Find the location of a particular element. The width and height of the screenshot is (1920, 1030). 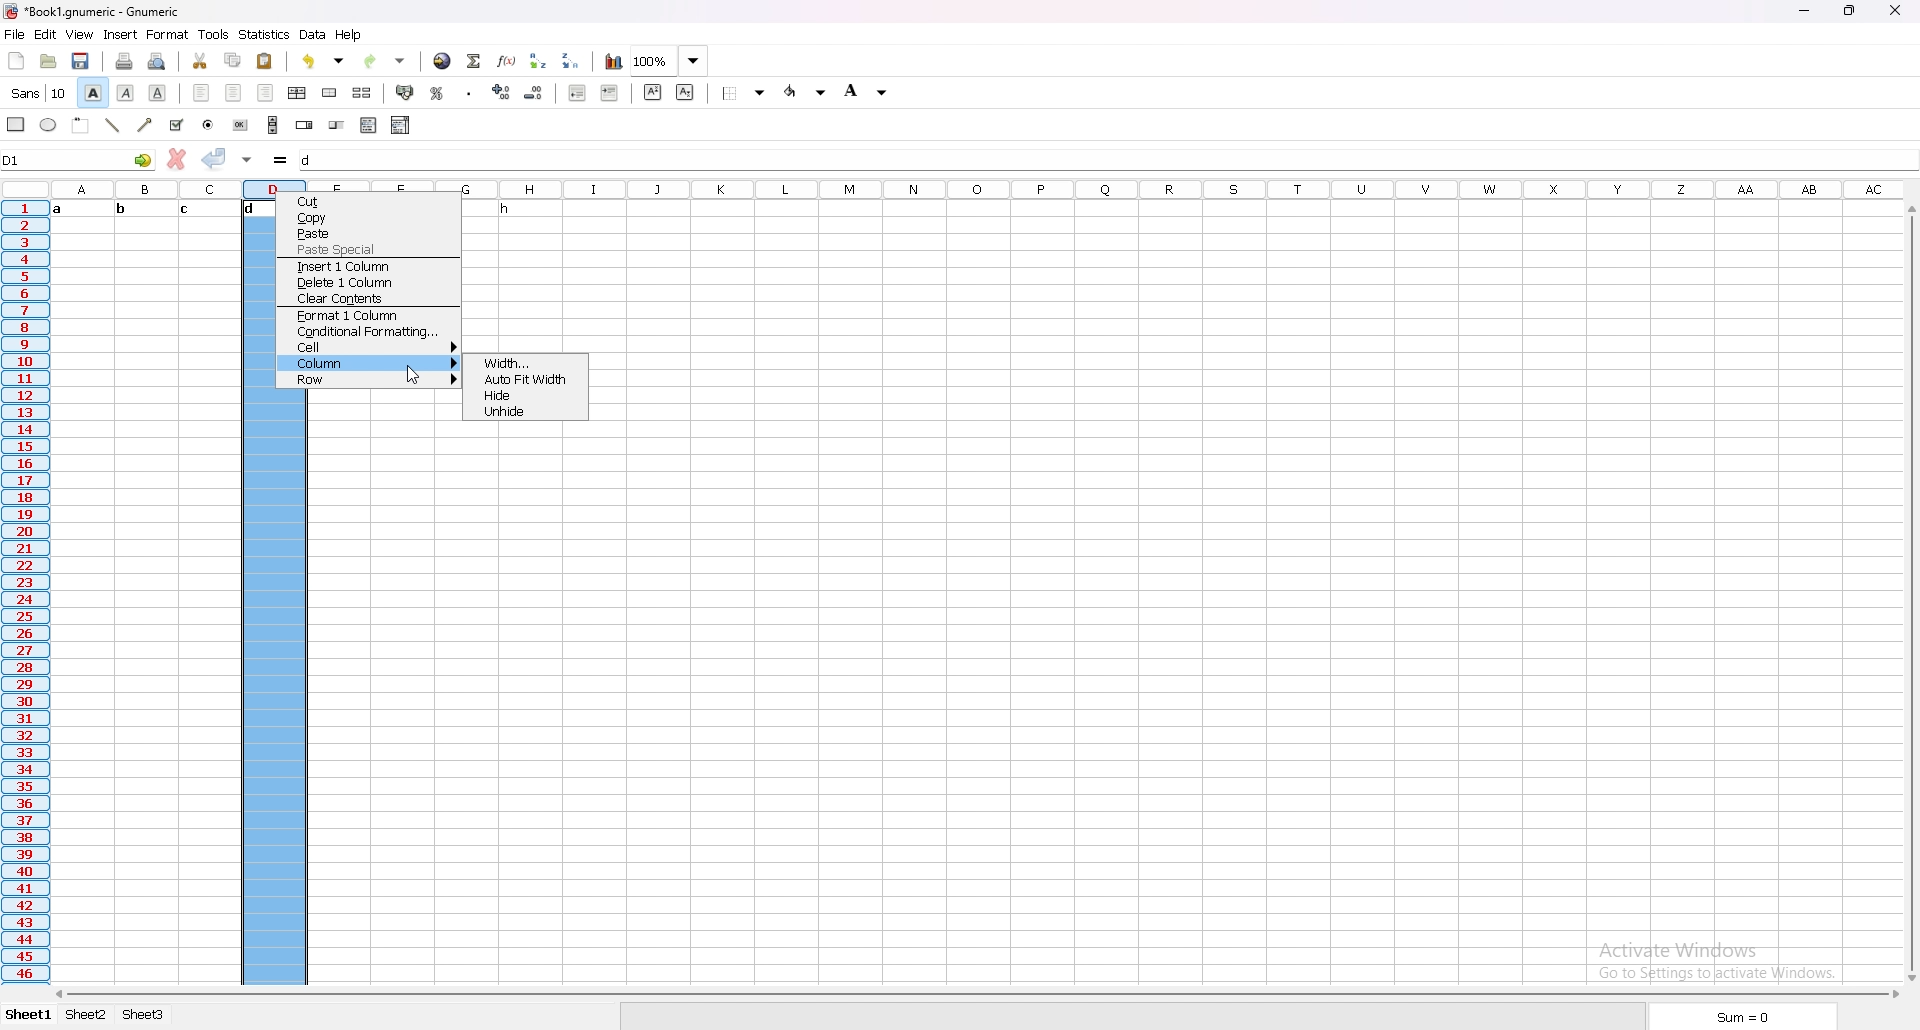

accept changes is located at coordinates (215, 158).